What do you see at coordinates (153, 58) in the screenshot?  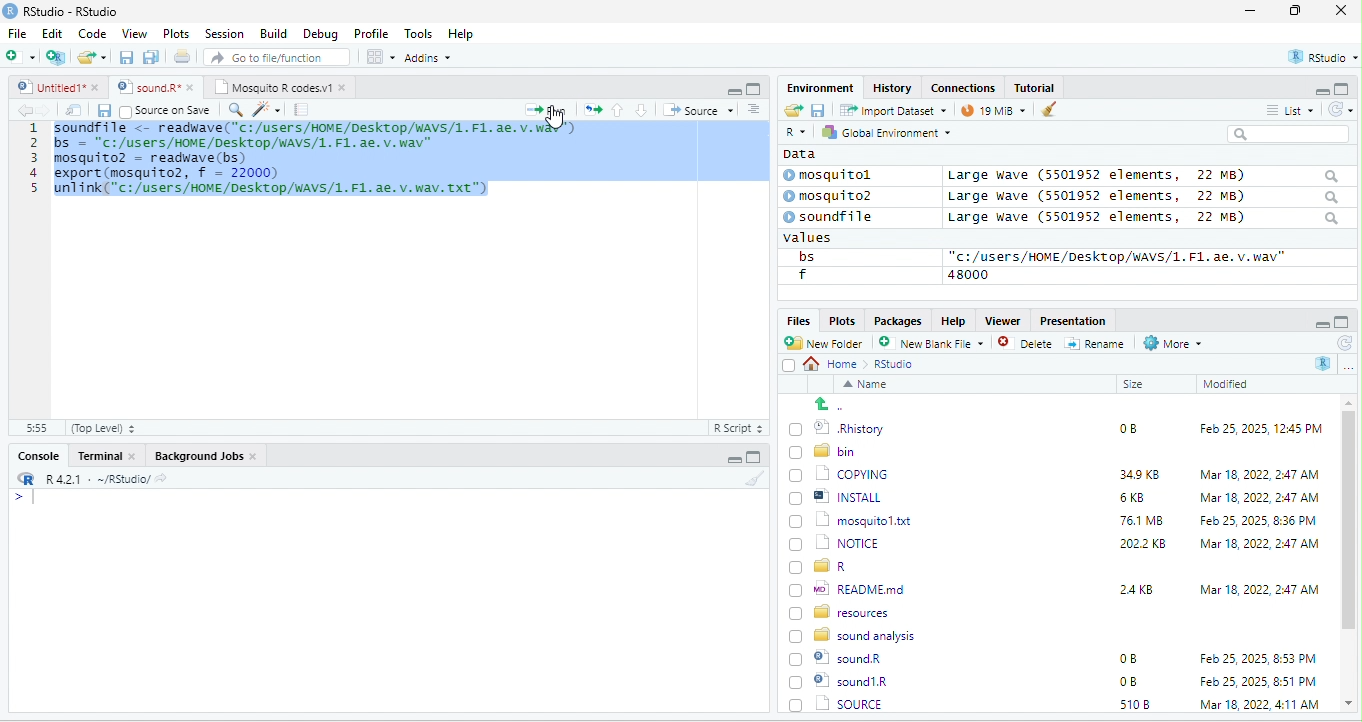 I see `save as` at bounding box center [153, 58].